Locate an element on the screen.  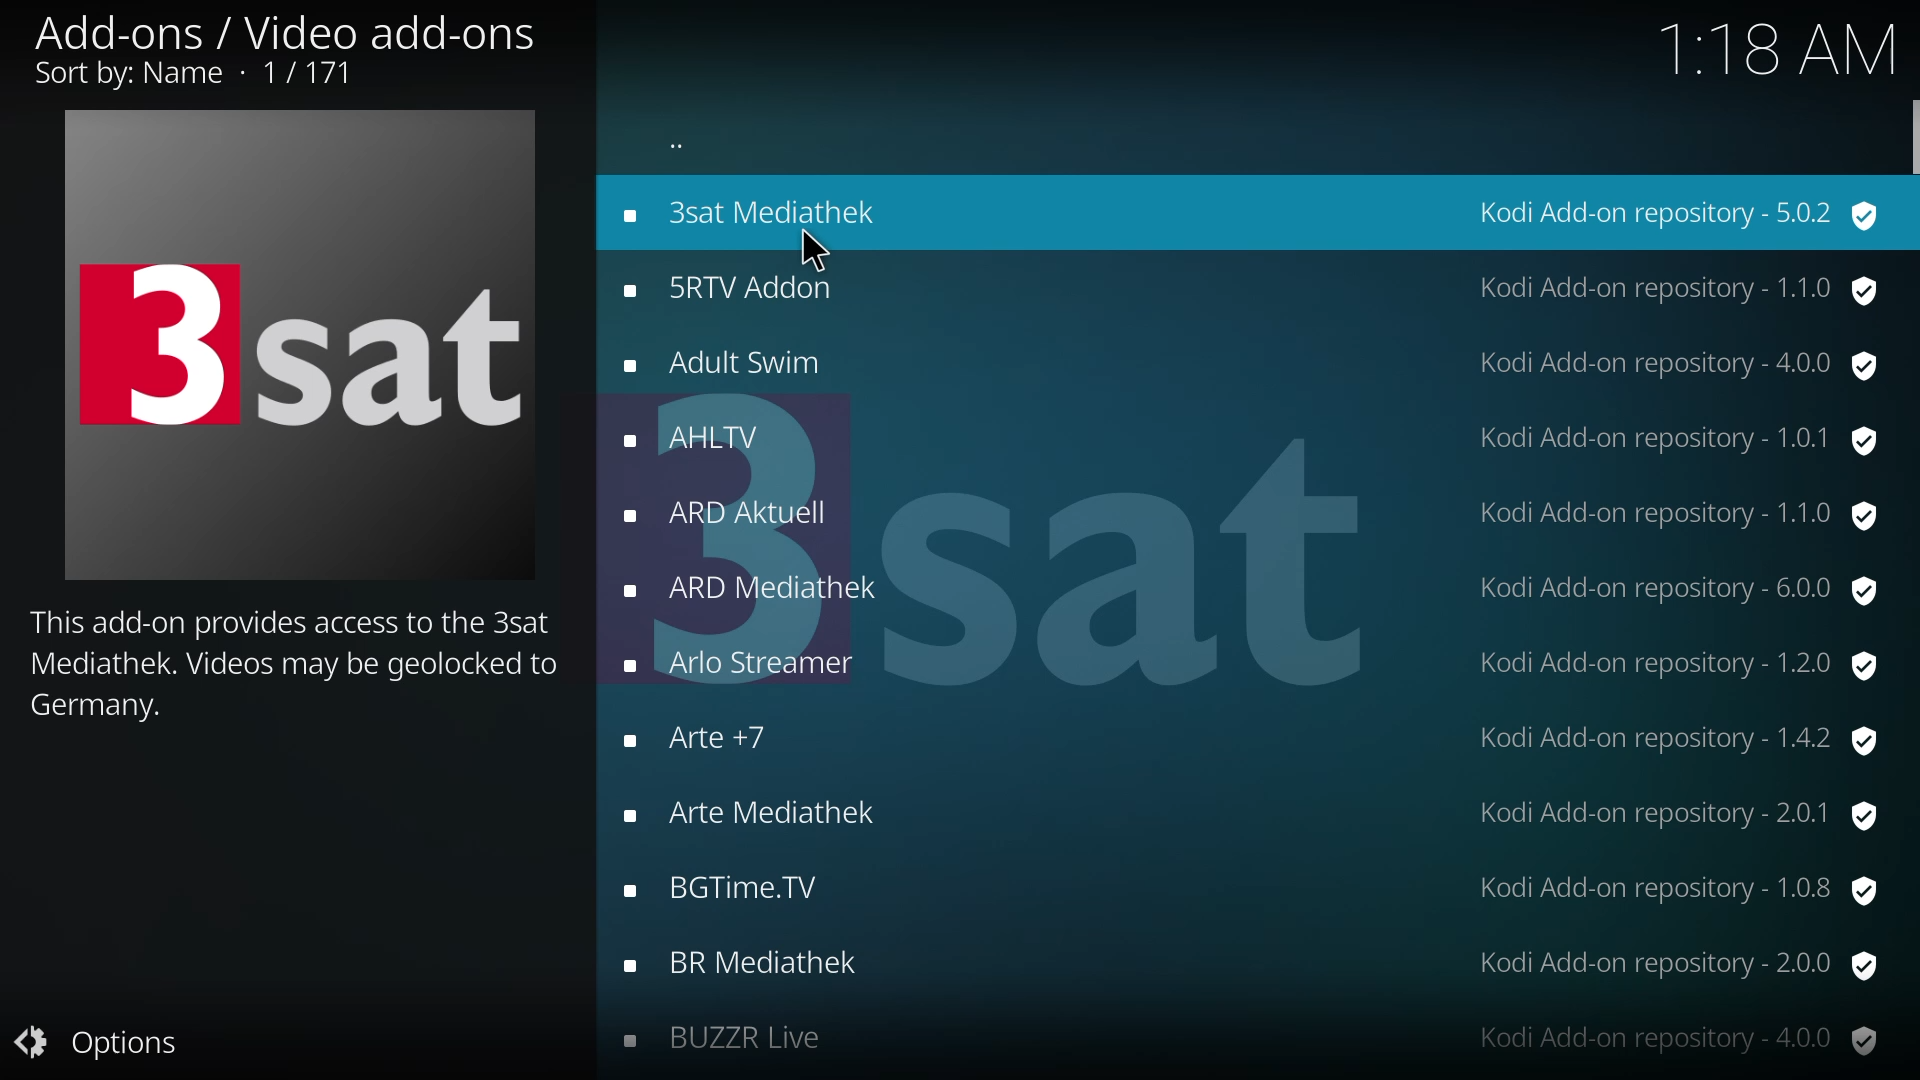
add-ons is located at coordinates (750, 521).